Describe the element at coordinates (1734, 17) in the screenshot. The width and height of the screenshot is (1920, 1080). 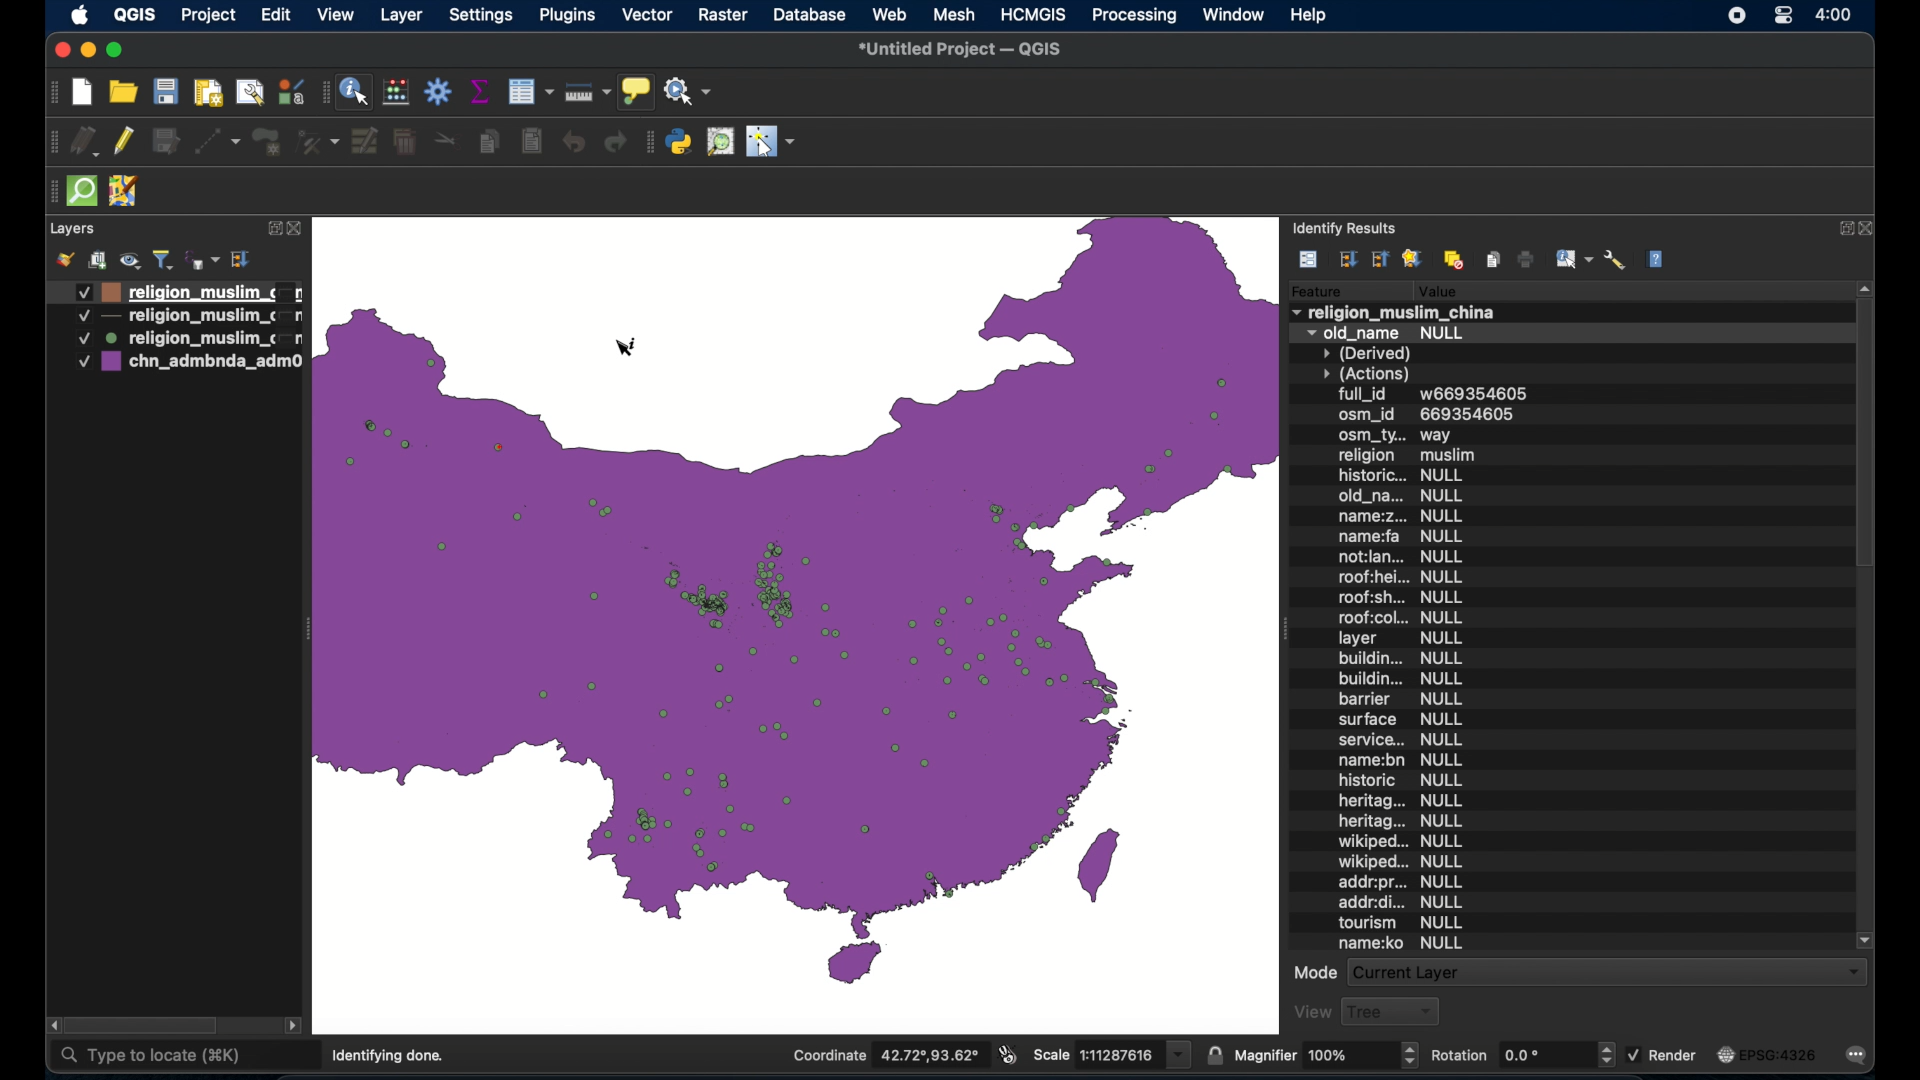
I see `screen recorder icon` at that location.